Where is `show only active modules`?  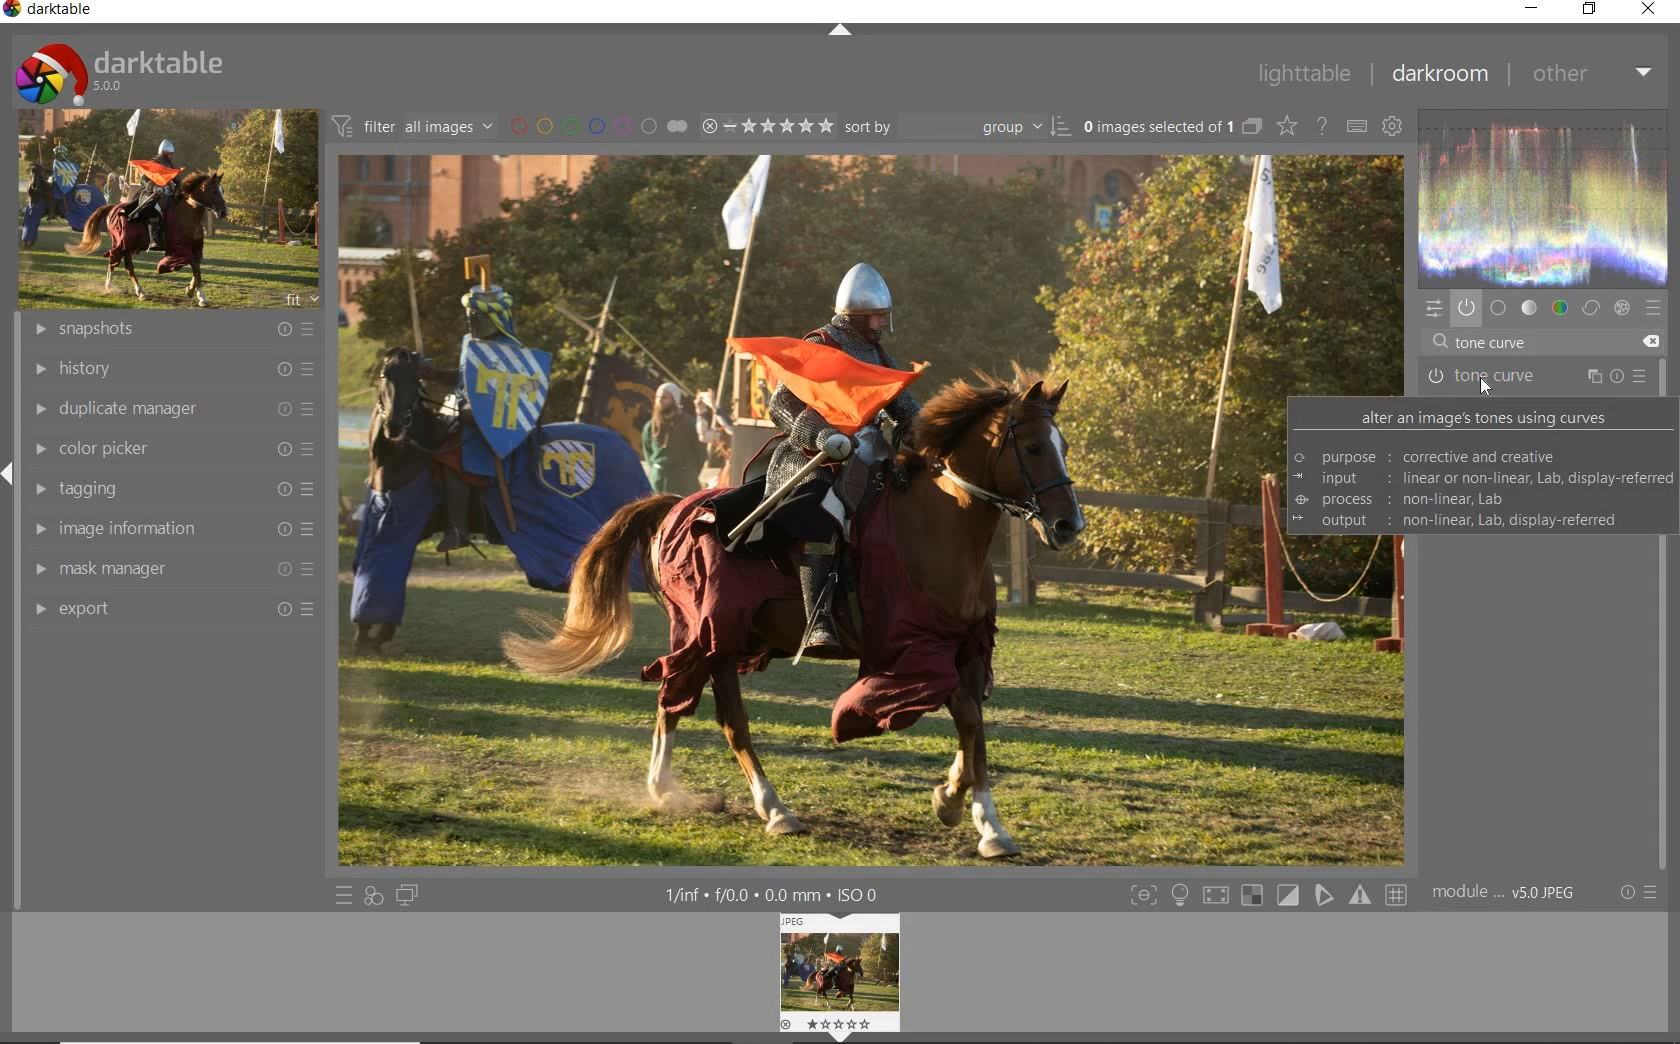
show only active modules is located at coordinates (1466, 309).